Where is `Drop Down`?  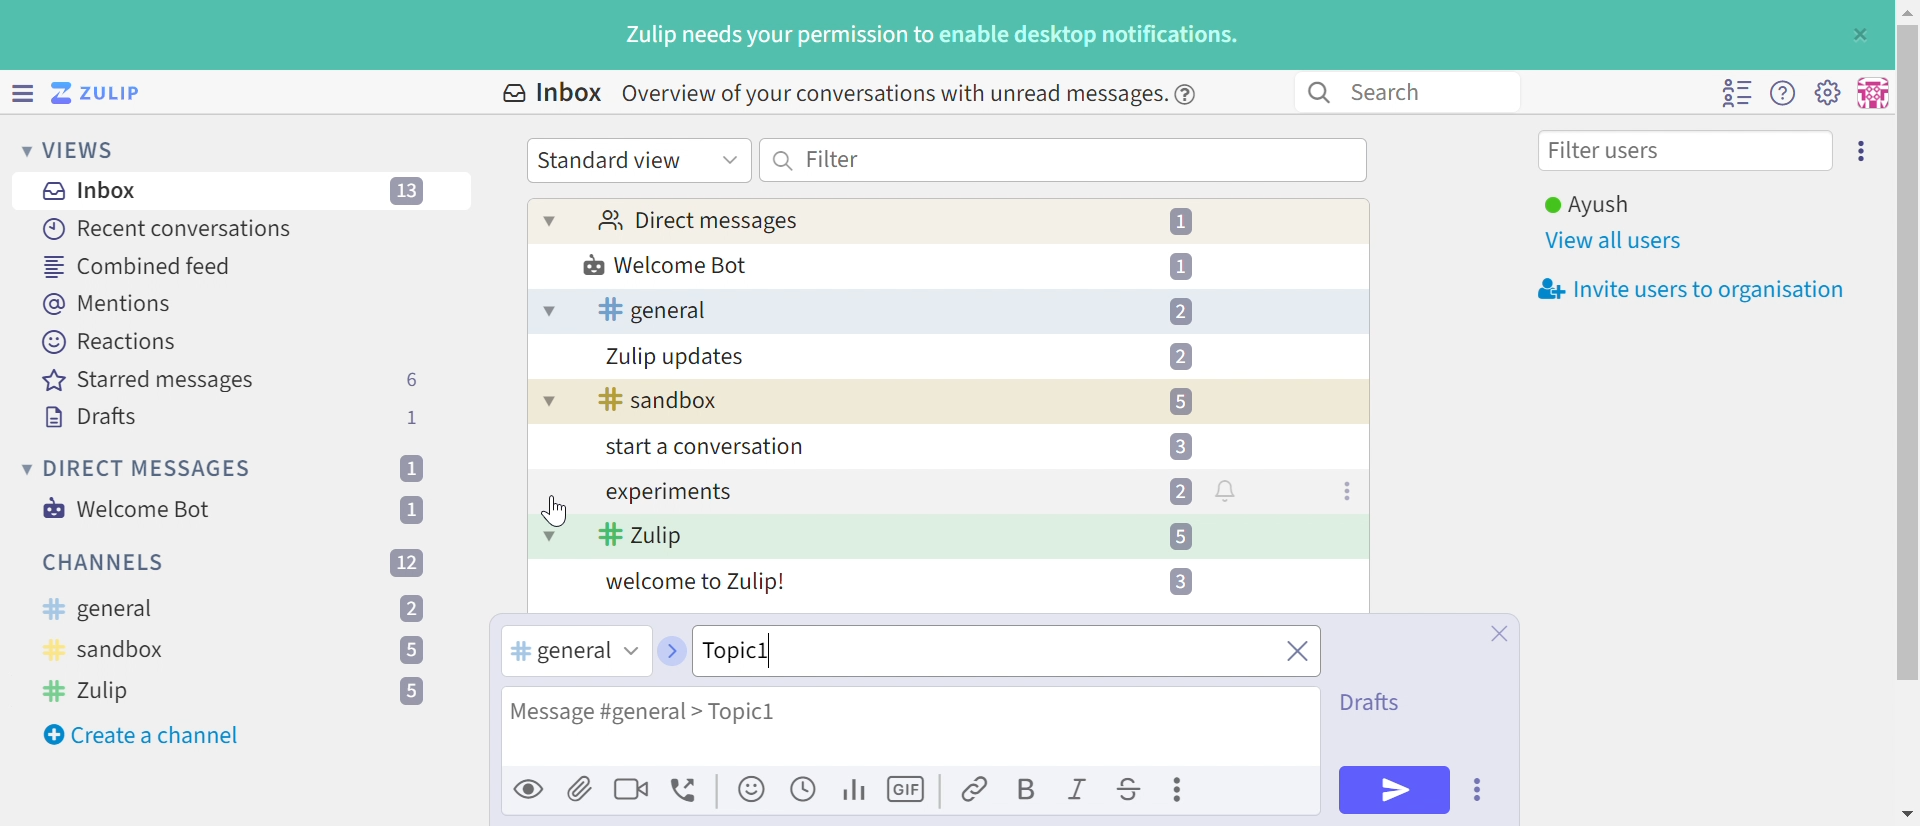
Drop Down is located at coordinates (730, 158).